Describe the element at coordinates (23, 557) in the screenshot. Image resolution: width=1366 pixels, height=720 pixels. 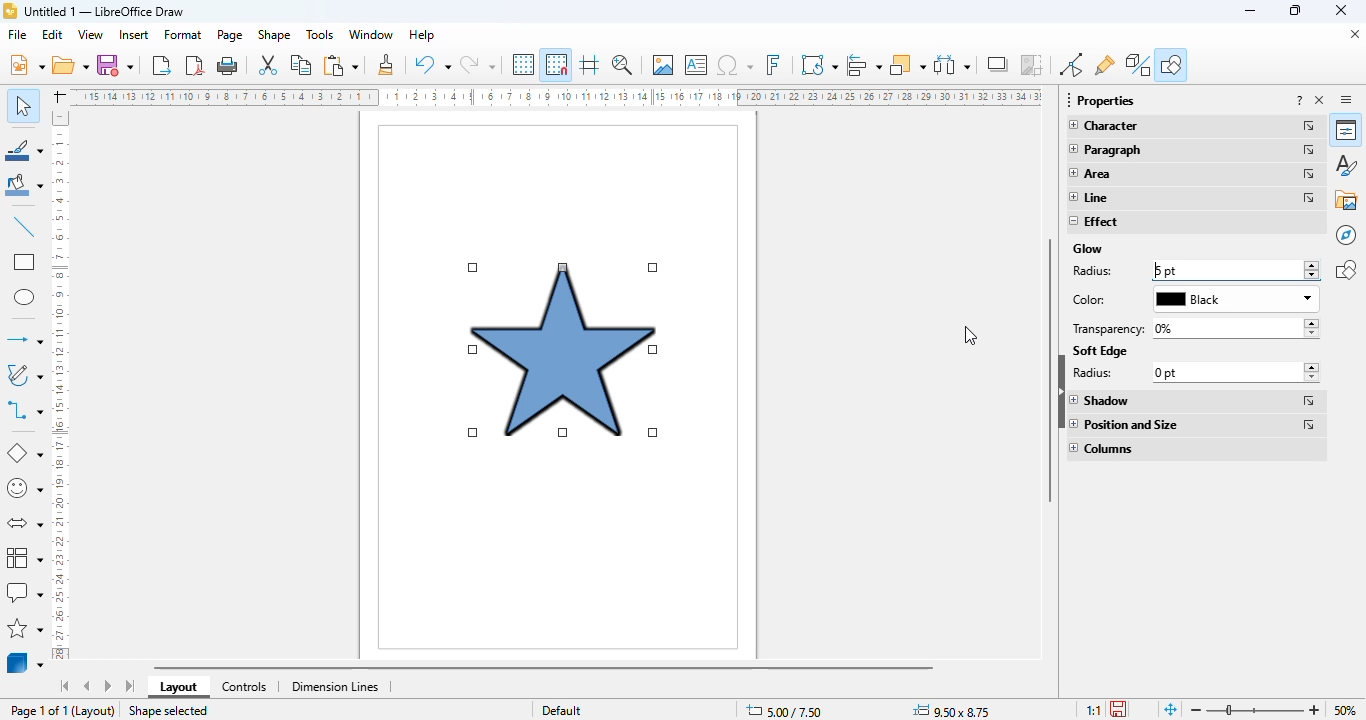
I see `flowchart` at that location.